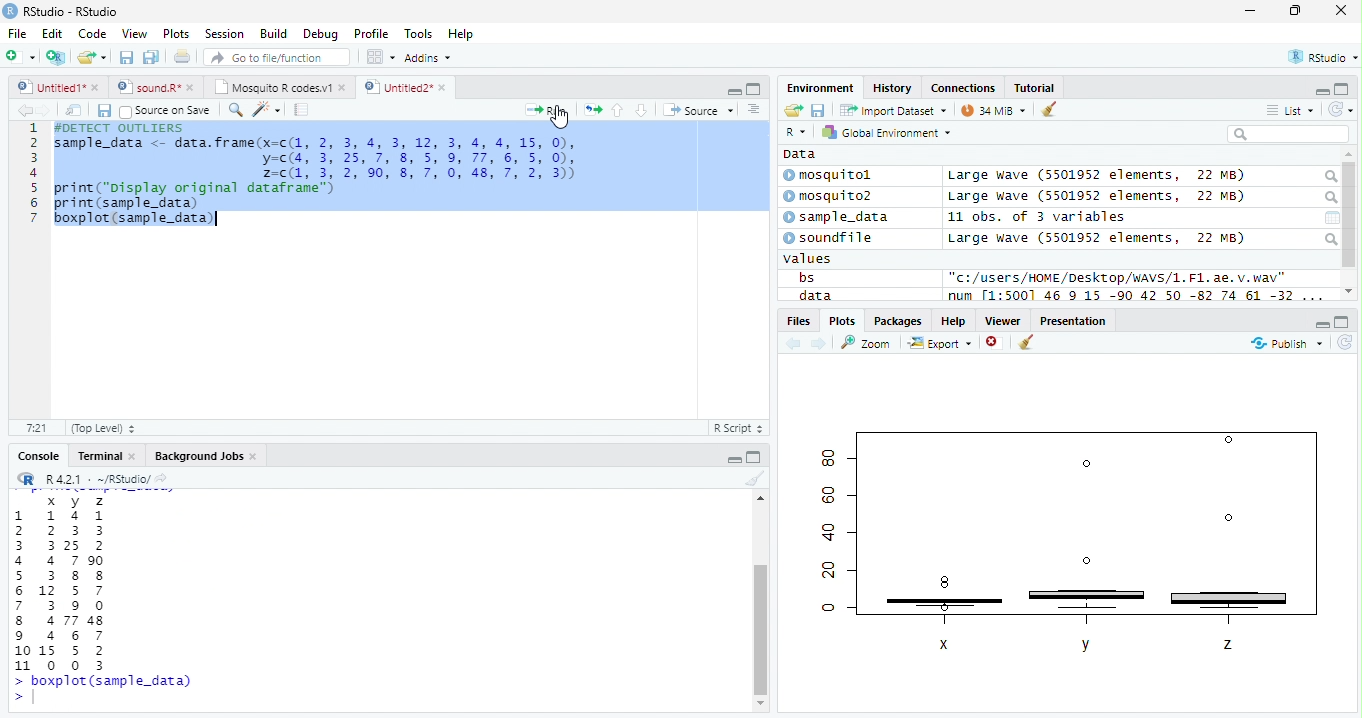 This screenshot has width=1362, height=718. What do you see at coordinates (153, 86) in the screenshot?
I see `sound.R*` at bounding box center [153, 86].